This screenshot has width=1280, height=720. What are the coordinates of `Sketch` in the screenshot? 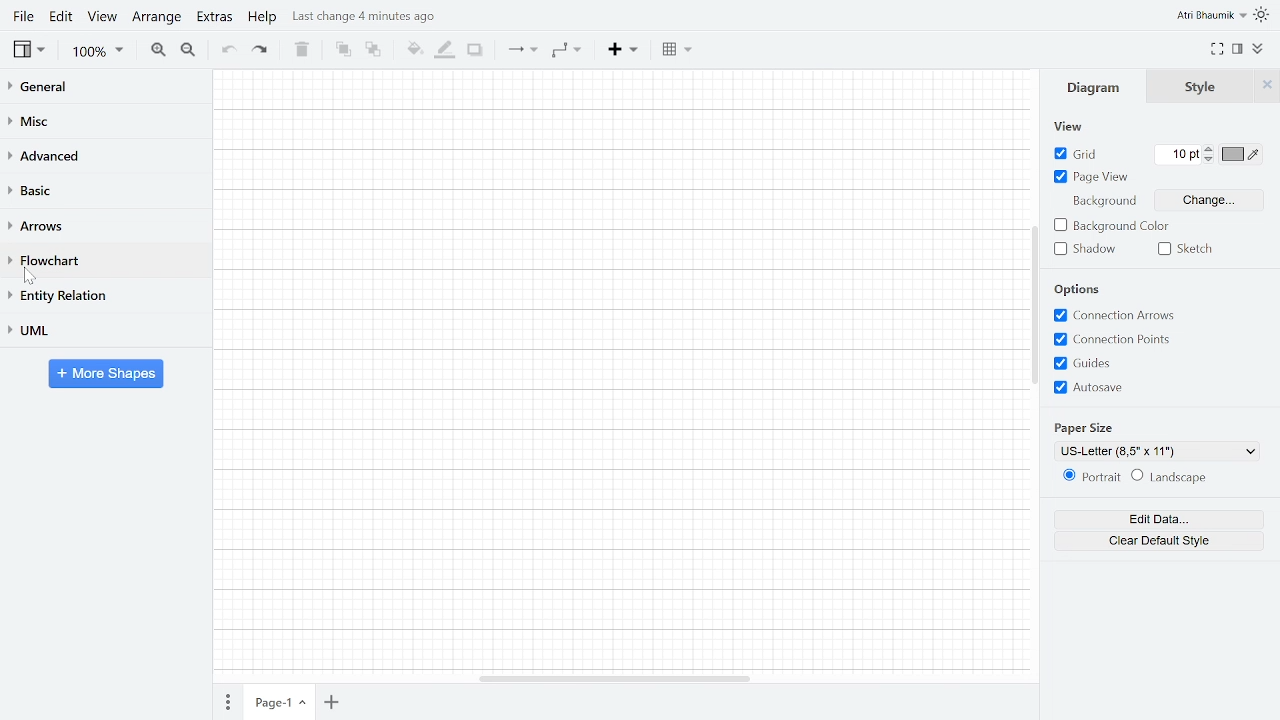 It's located at (1186, 250).